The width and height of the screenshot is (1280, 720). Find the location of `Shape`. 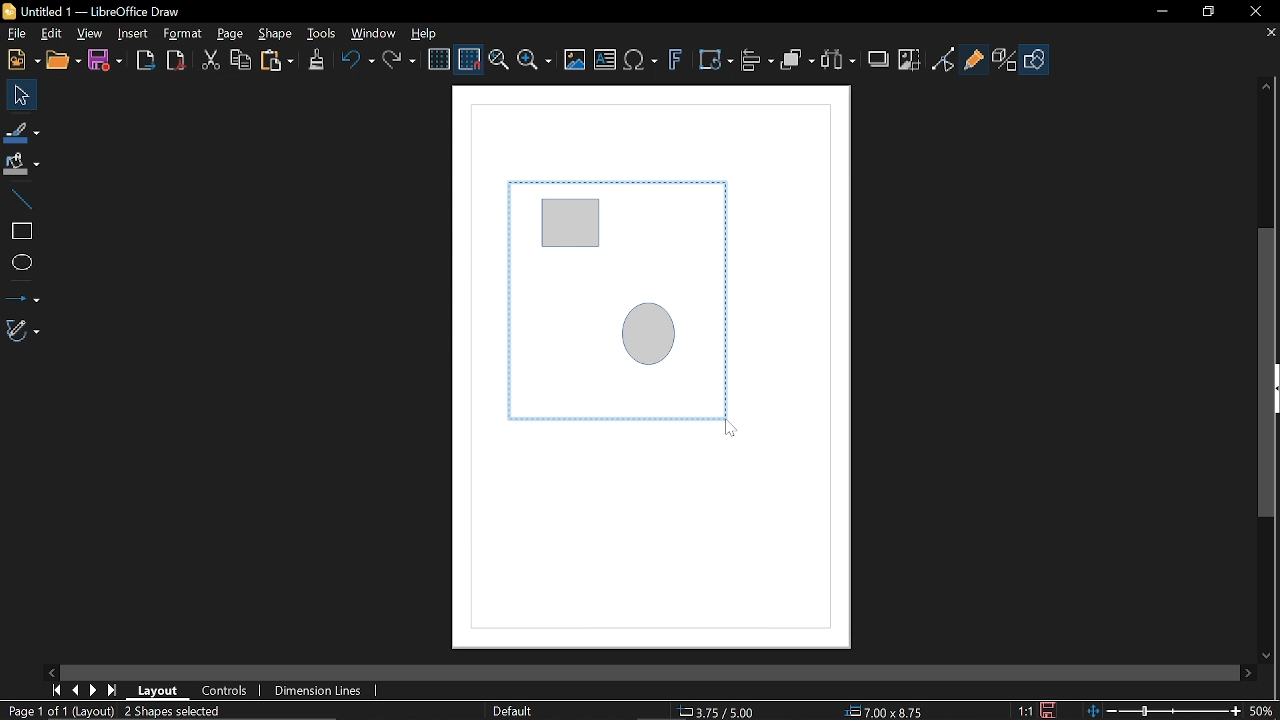

Shape is located at coordinates (275, 36).